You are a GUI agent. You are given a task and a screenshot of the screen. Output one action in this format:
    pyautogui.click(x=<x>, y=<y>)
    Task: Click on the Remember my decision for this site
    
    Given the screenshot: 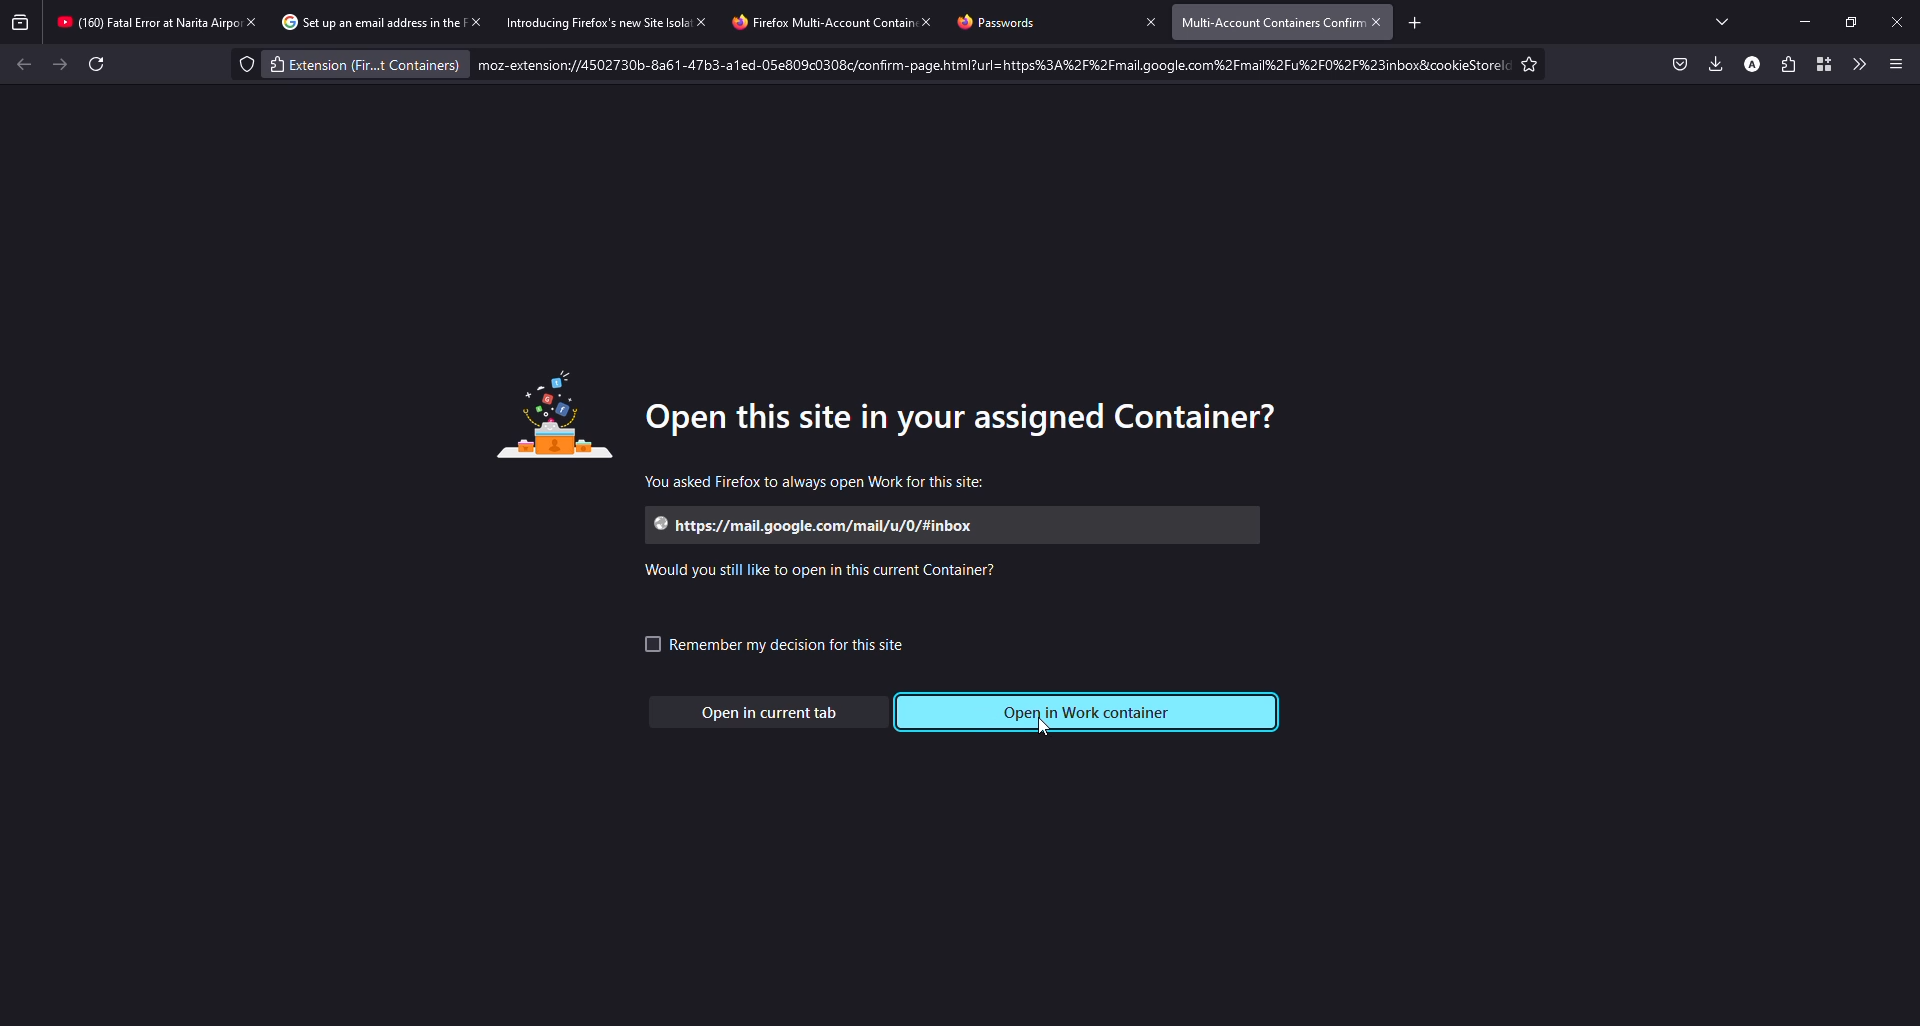 What is the action you would take?
    pyautogui.click(x=804, y=648)
    